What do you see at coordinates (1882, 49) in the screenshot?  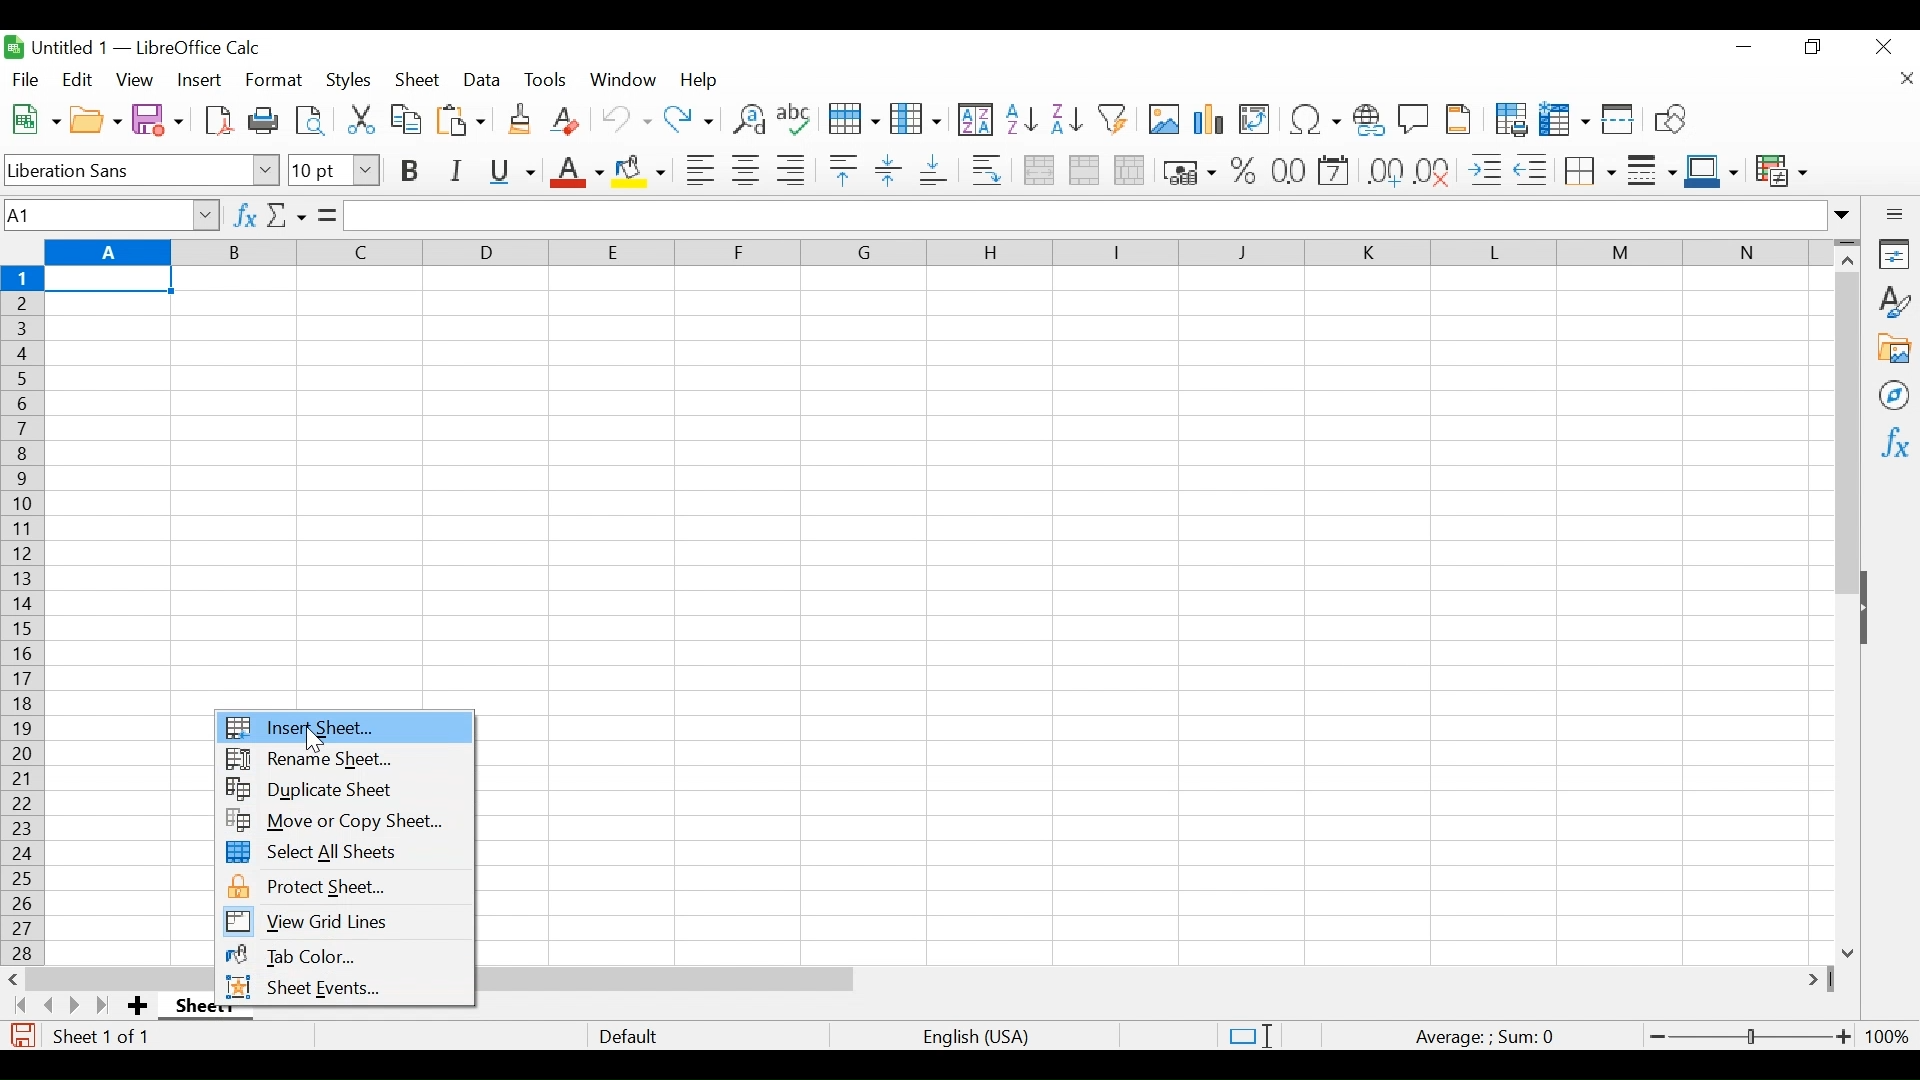 I see `Close` at bounding box center [1882, 49].